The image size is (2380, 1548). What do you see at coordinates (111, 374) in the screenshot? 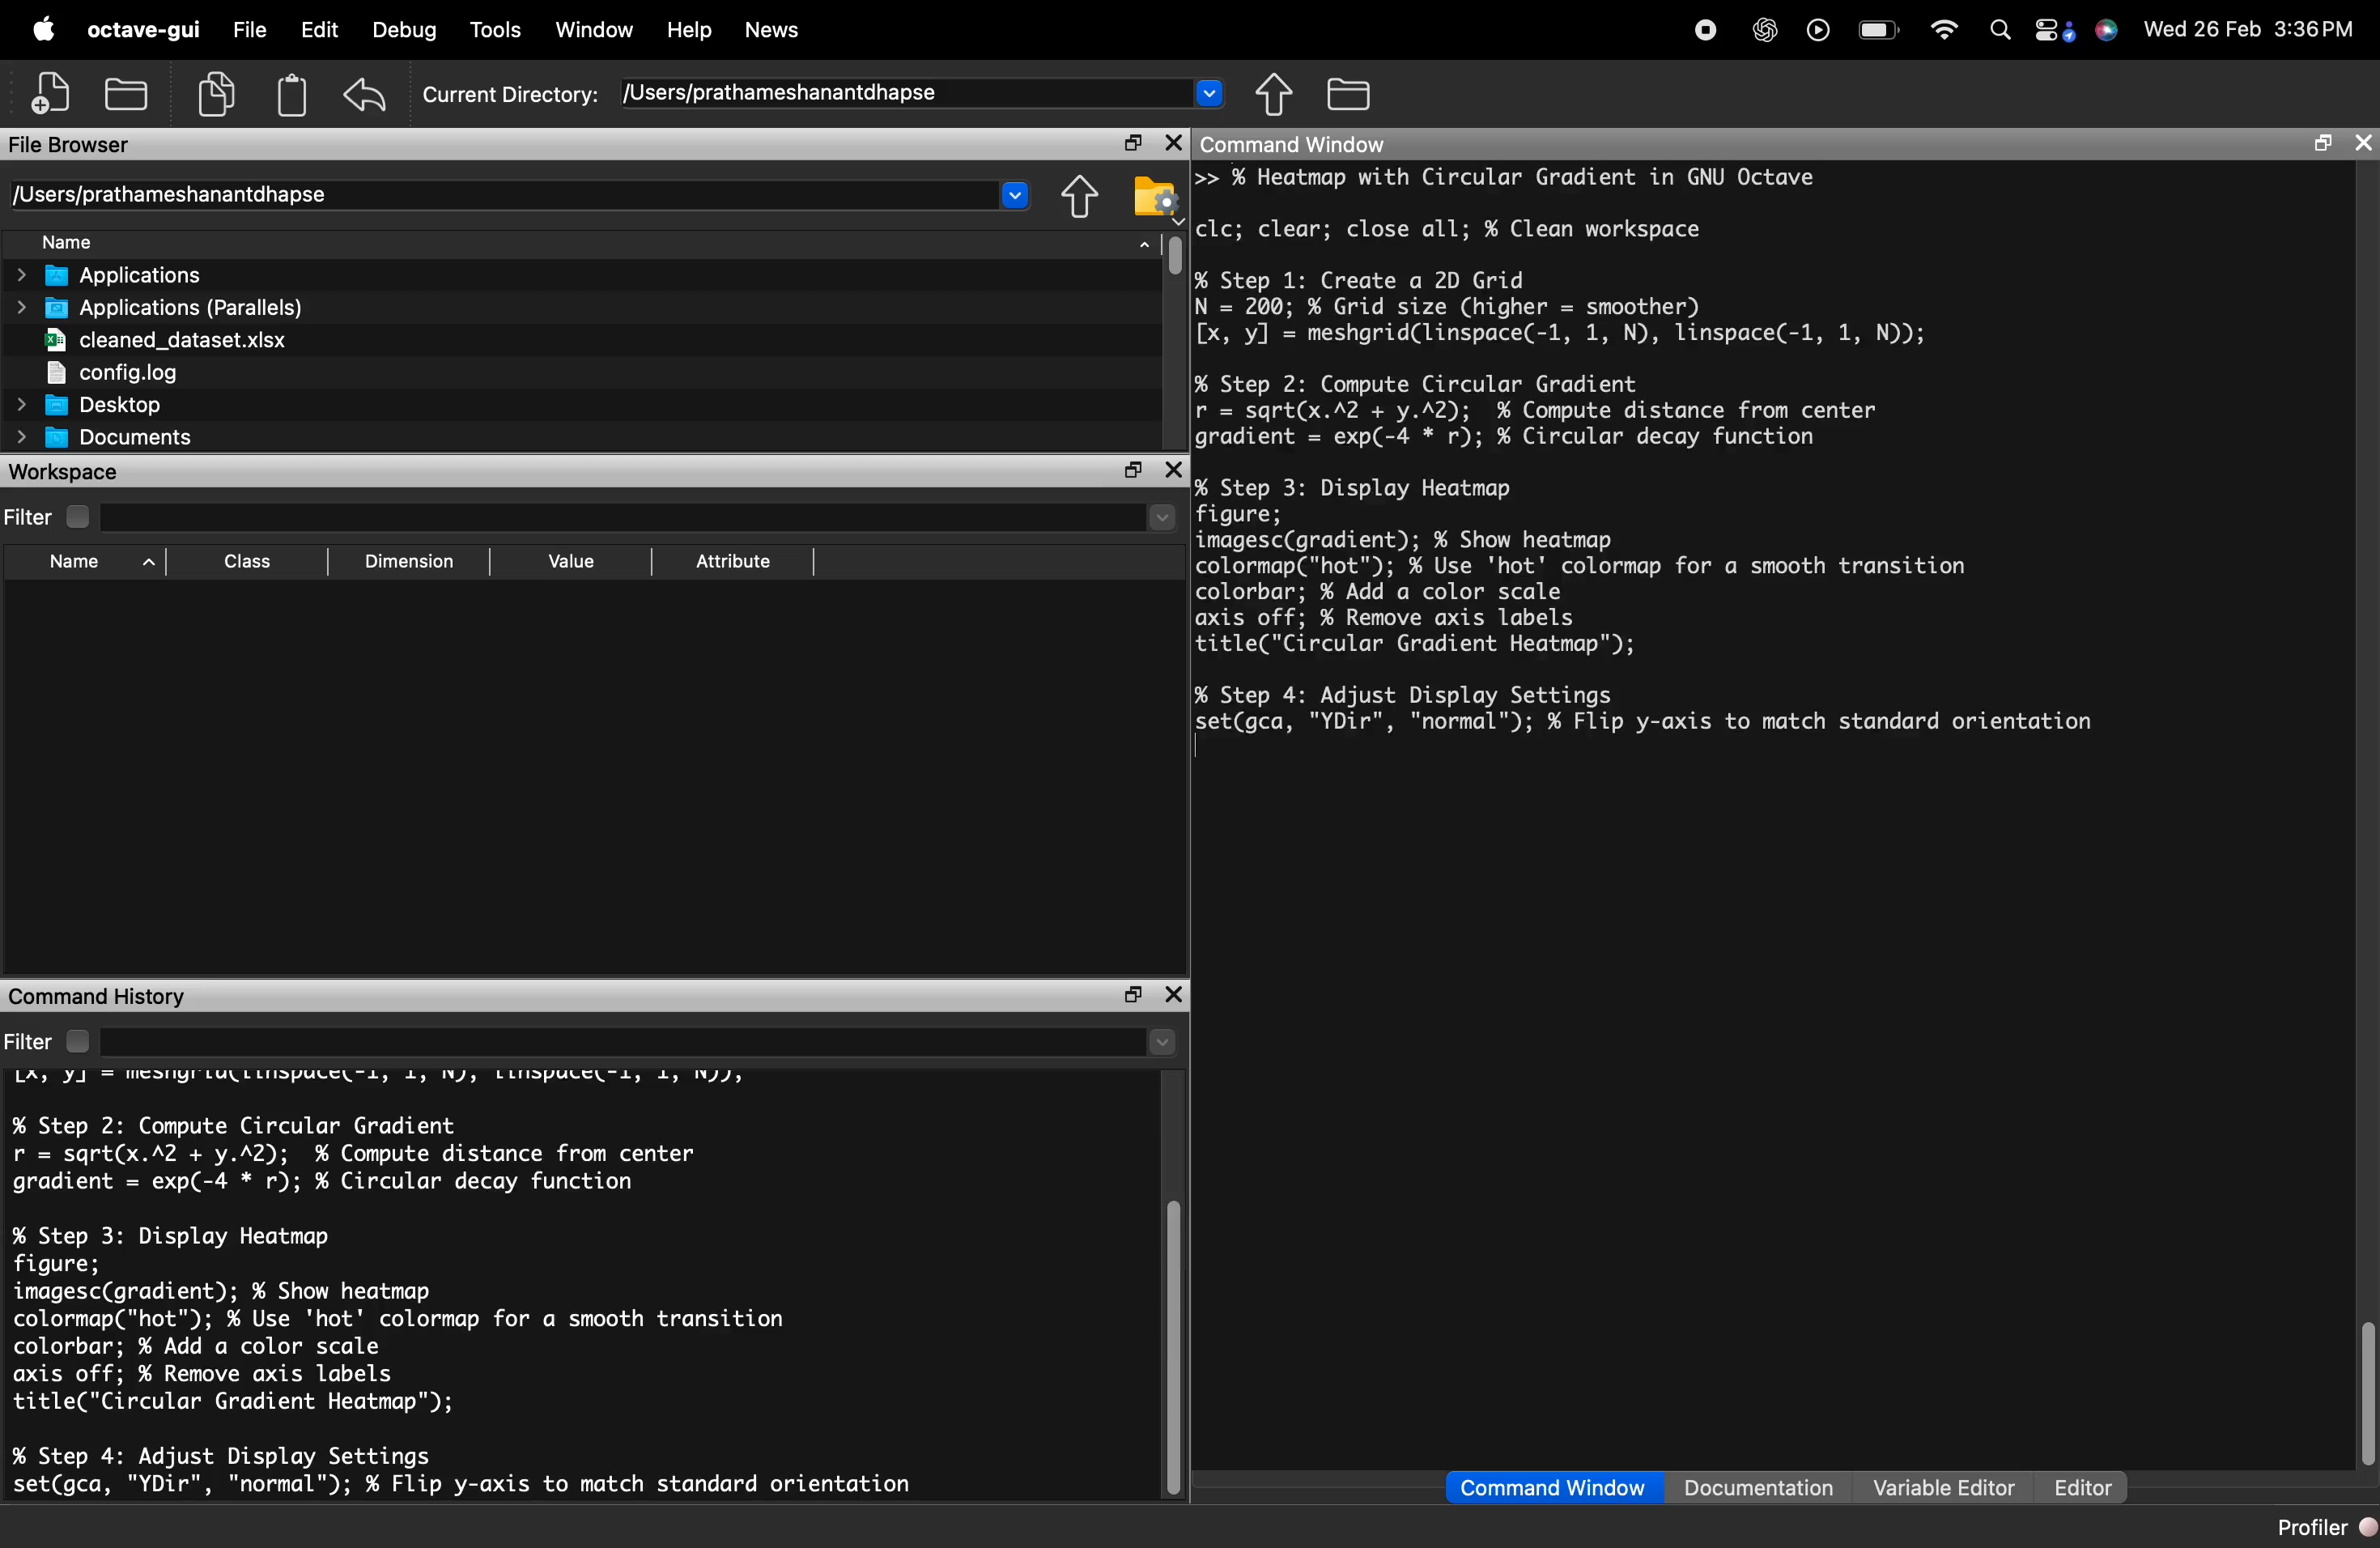
I see `config.log` at bounding box center [111, 374].